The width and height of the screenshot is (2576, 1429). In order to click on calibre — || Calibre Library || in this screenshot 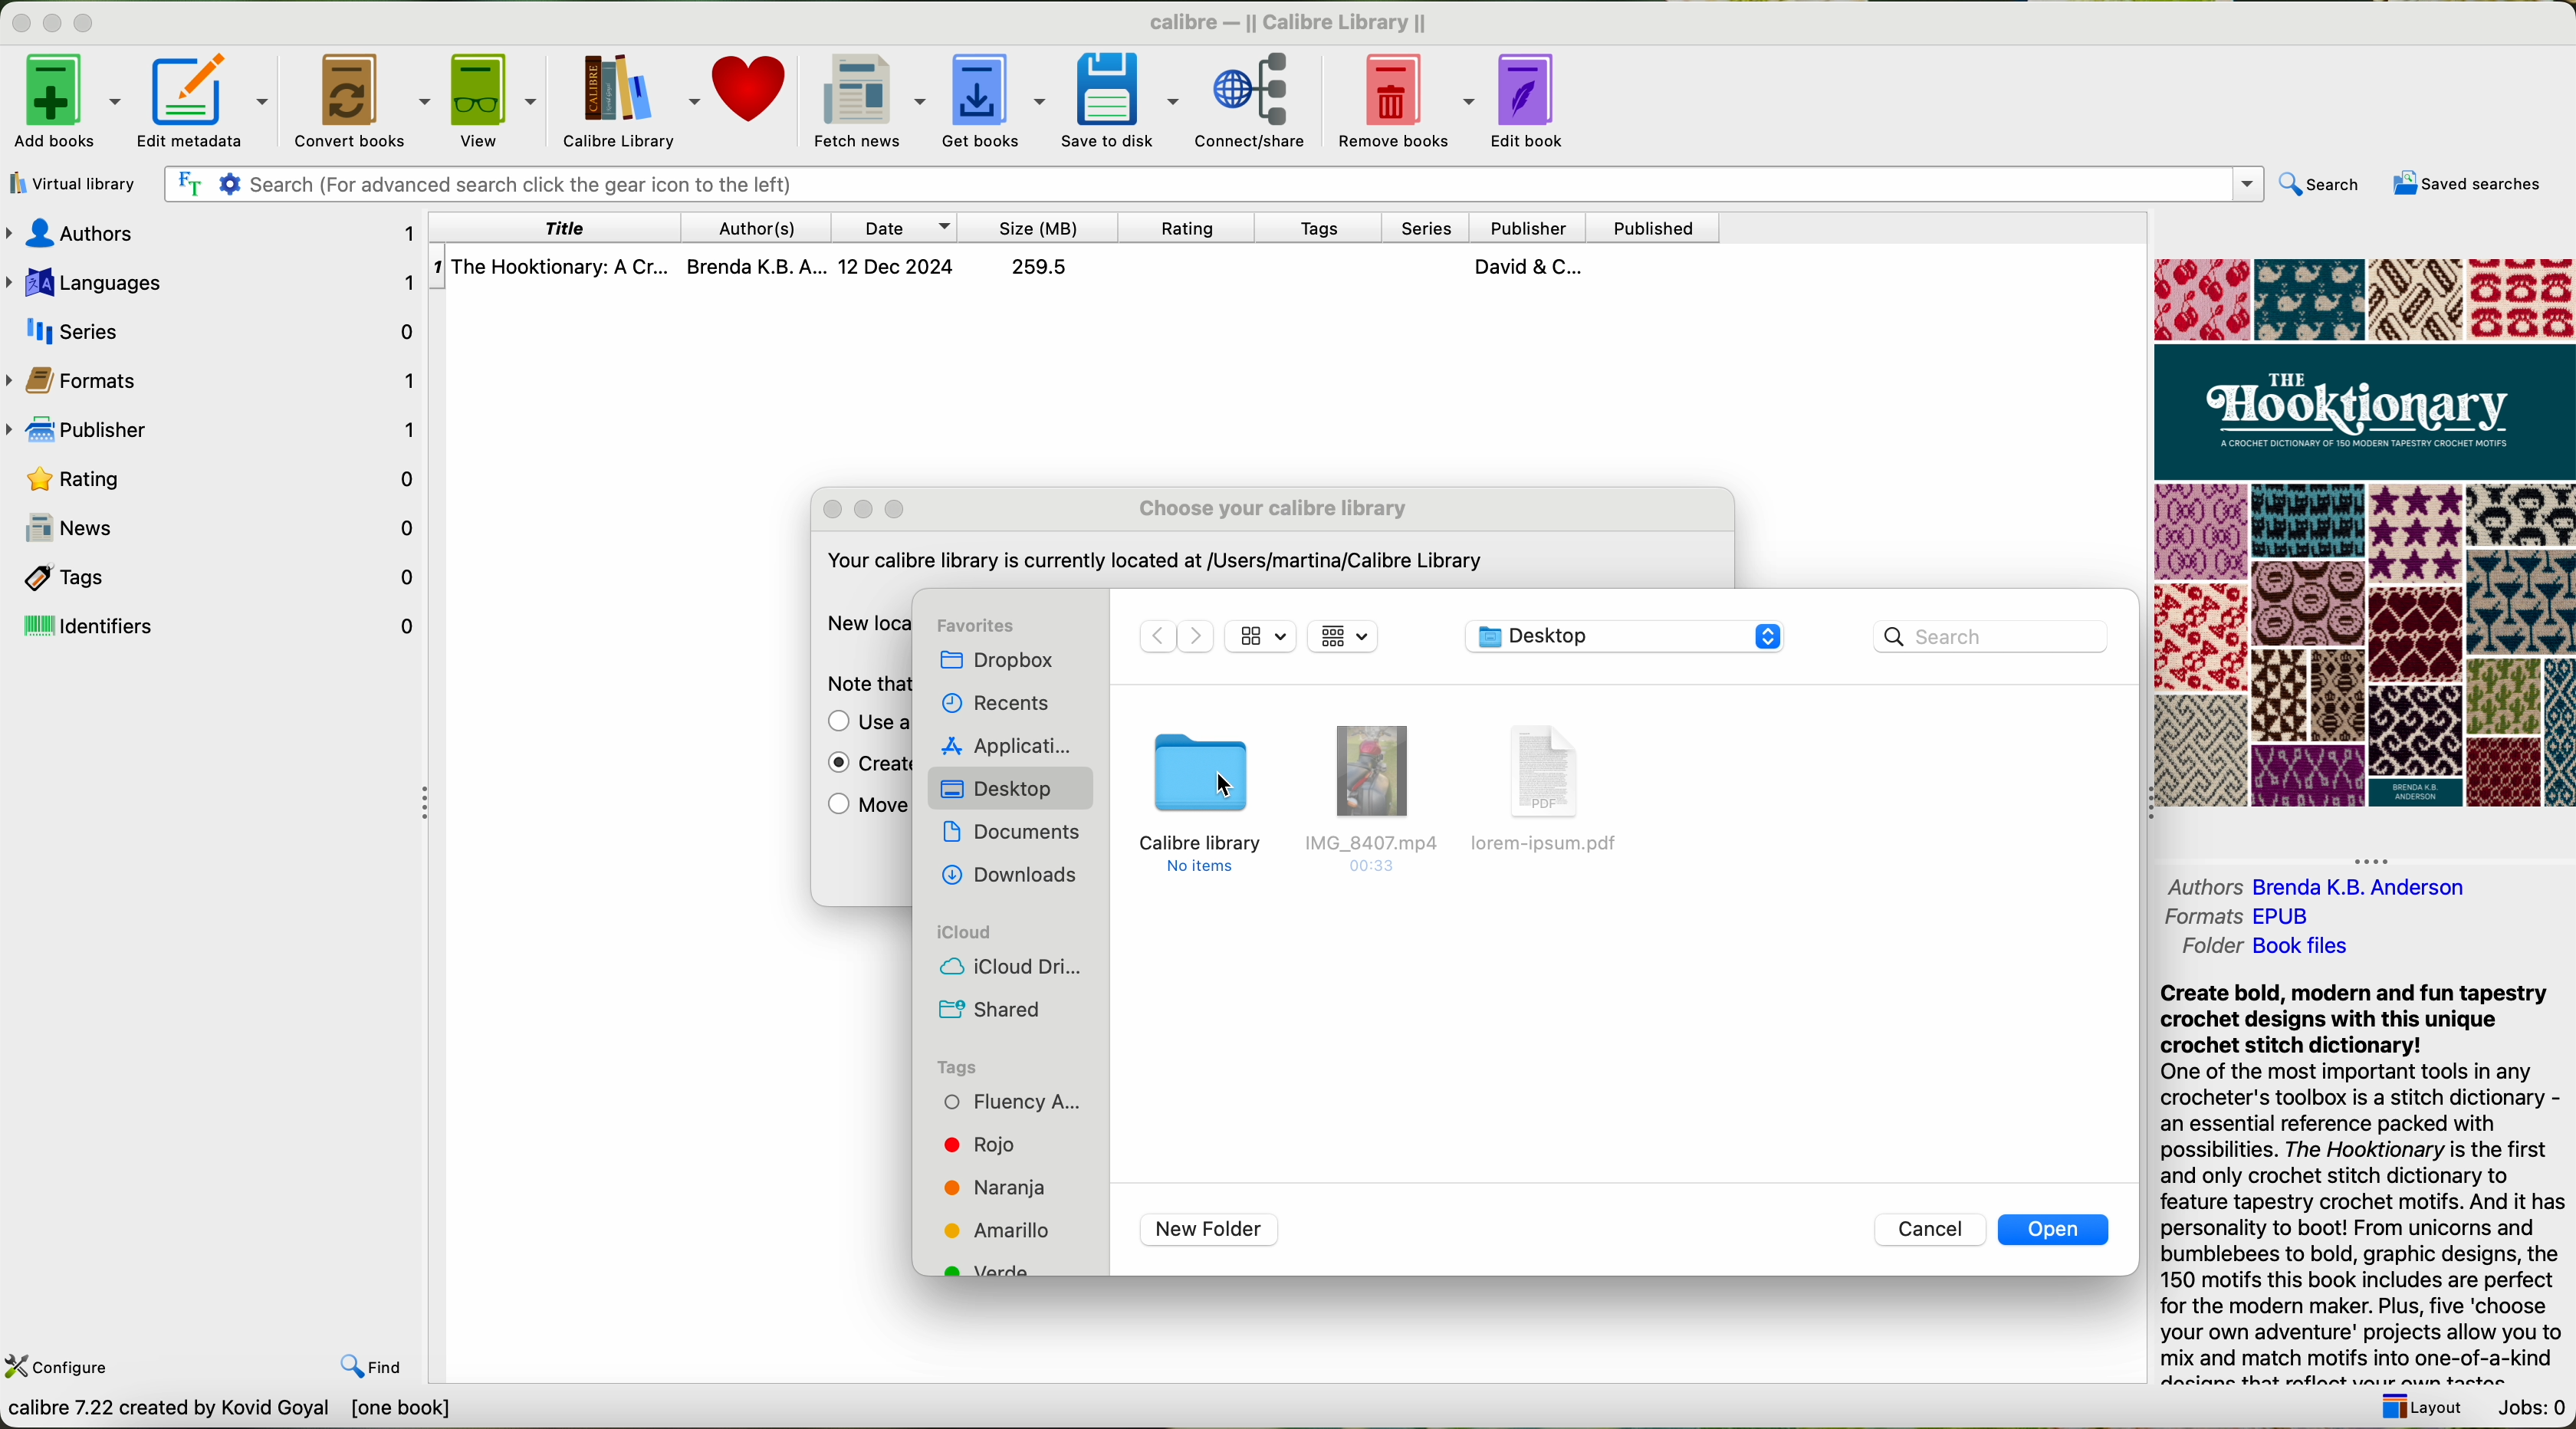, I will do `click(1286, 20)`.